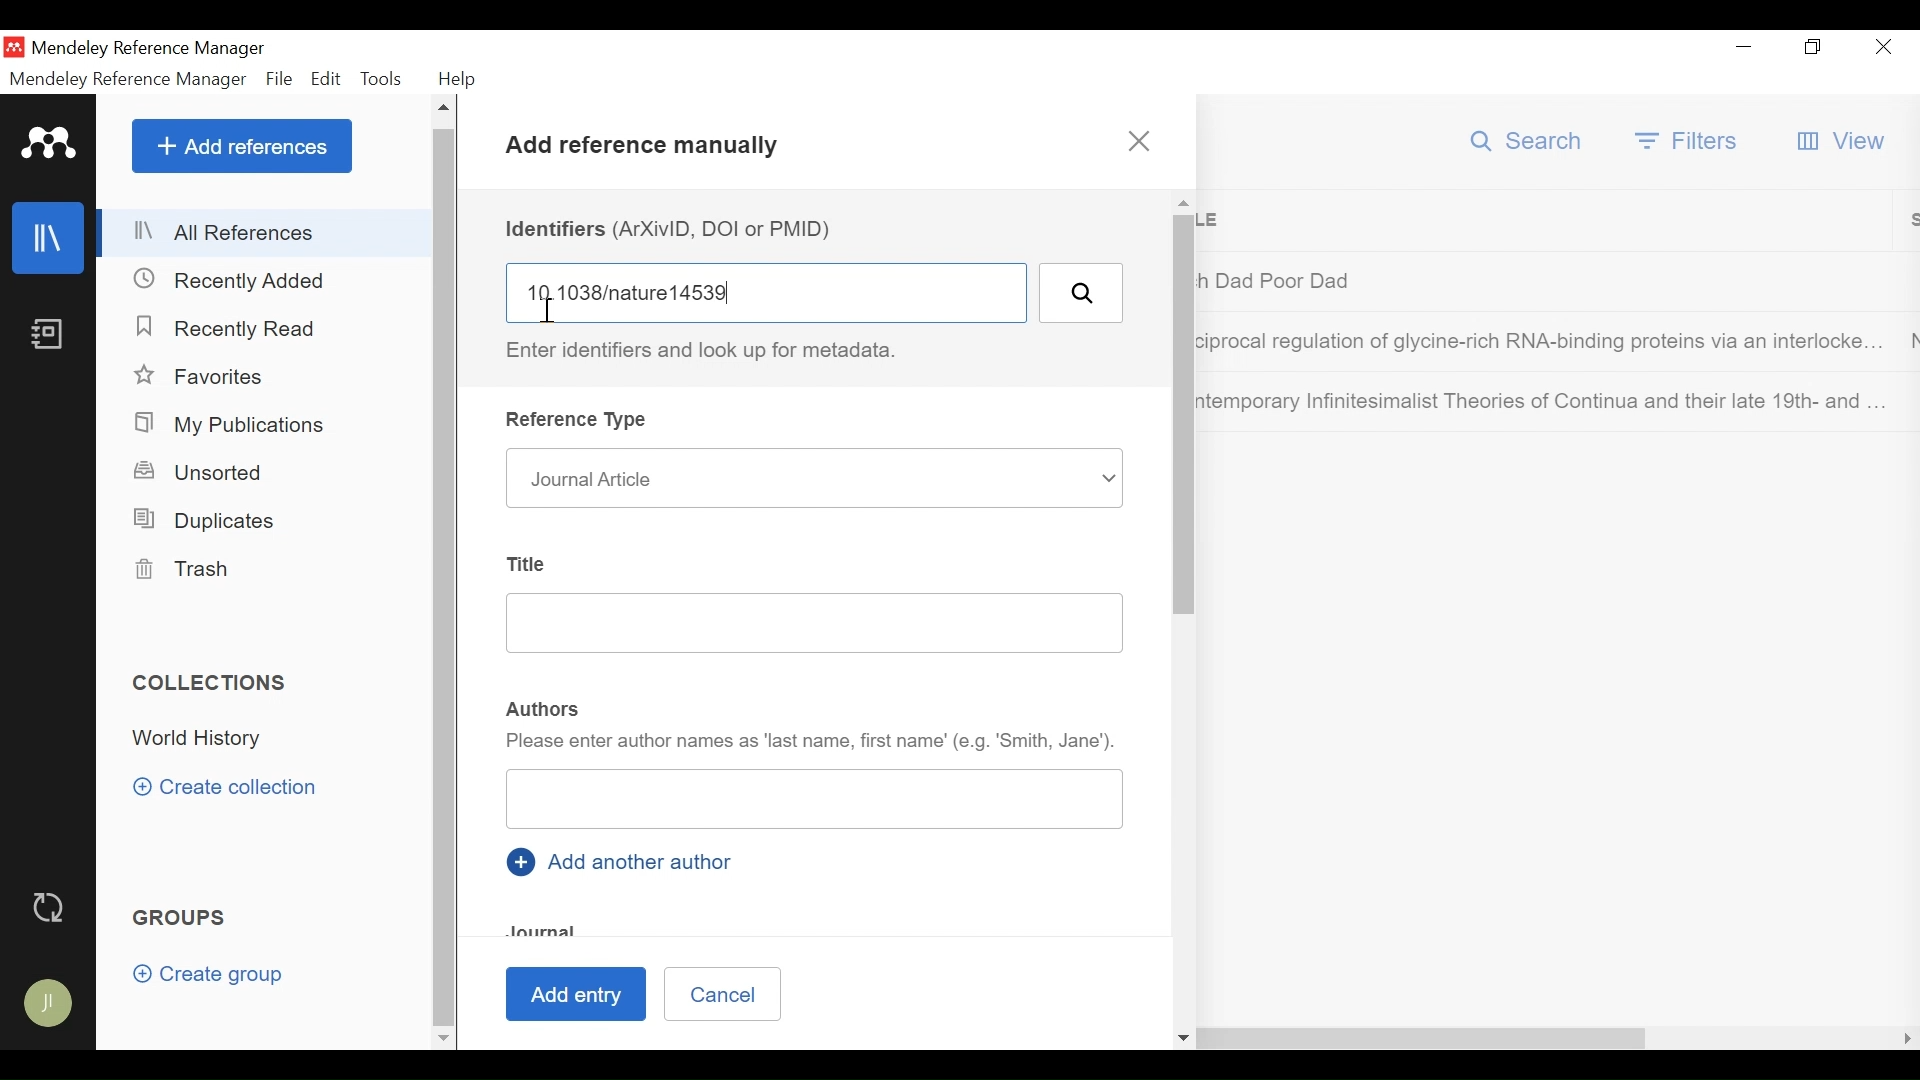  What do you see at coordinates (1813, 49) in the screenshot?
I see `Restore` at bounding box center [1813, 49].